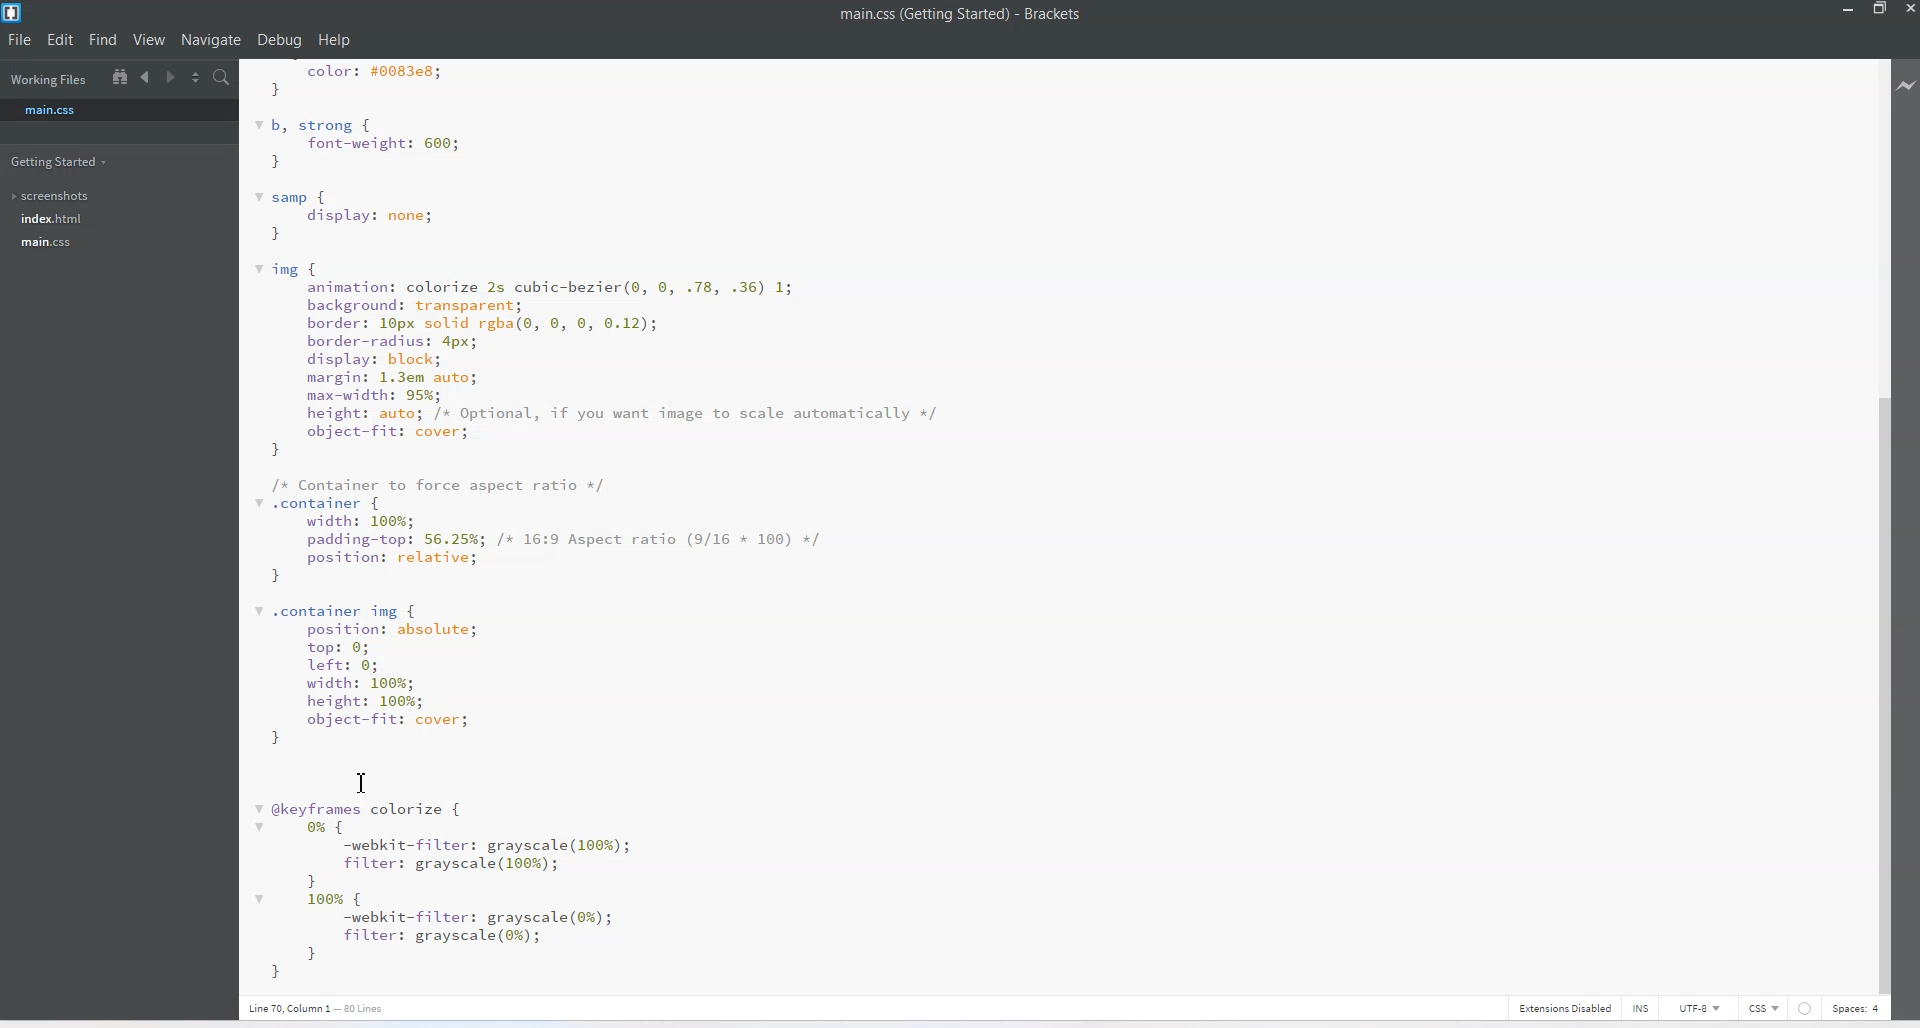 The width and height of the screenshot is (1920, 1028). I want to click on Help, so click(333, 40).